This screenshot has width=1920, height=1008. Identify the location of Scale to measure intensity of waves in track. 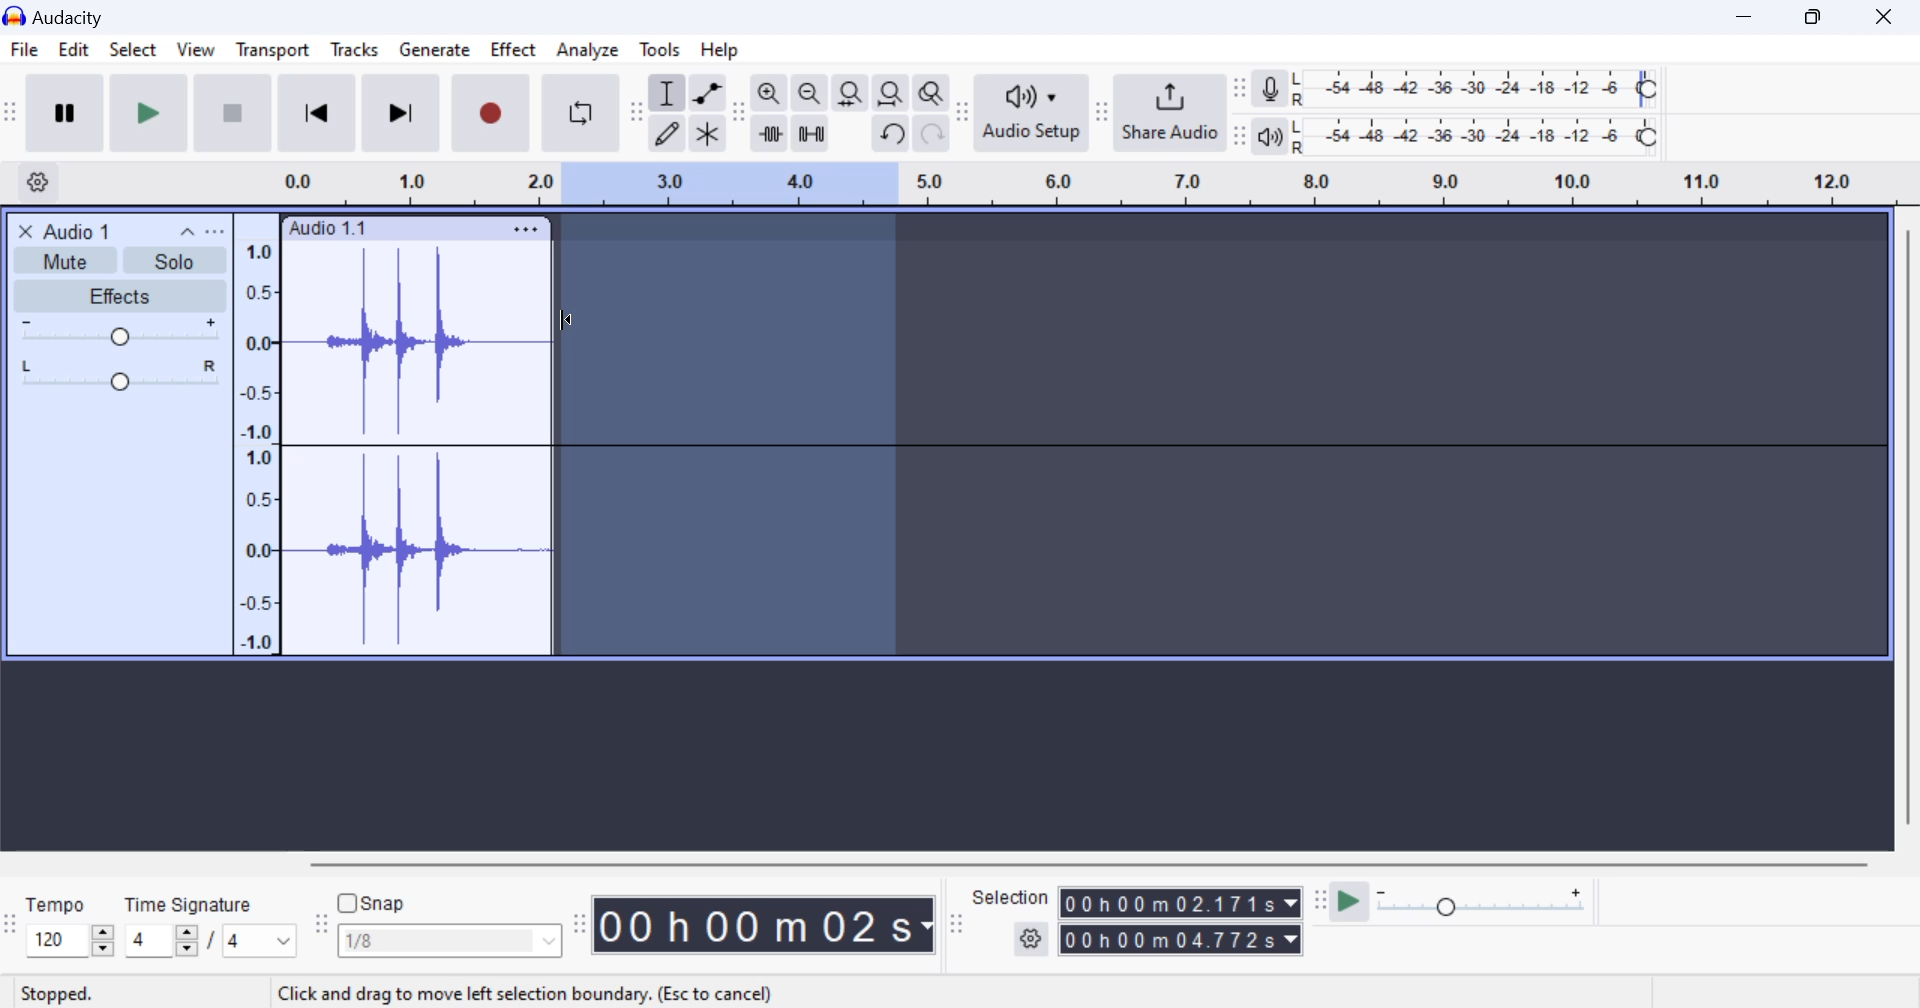
(255, 443).